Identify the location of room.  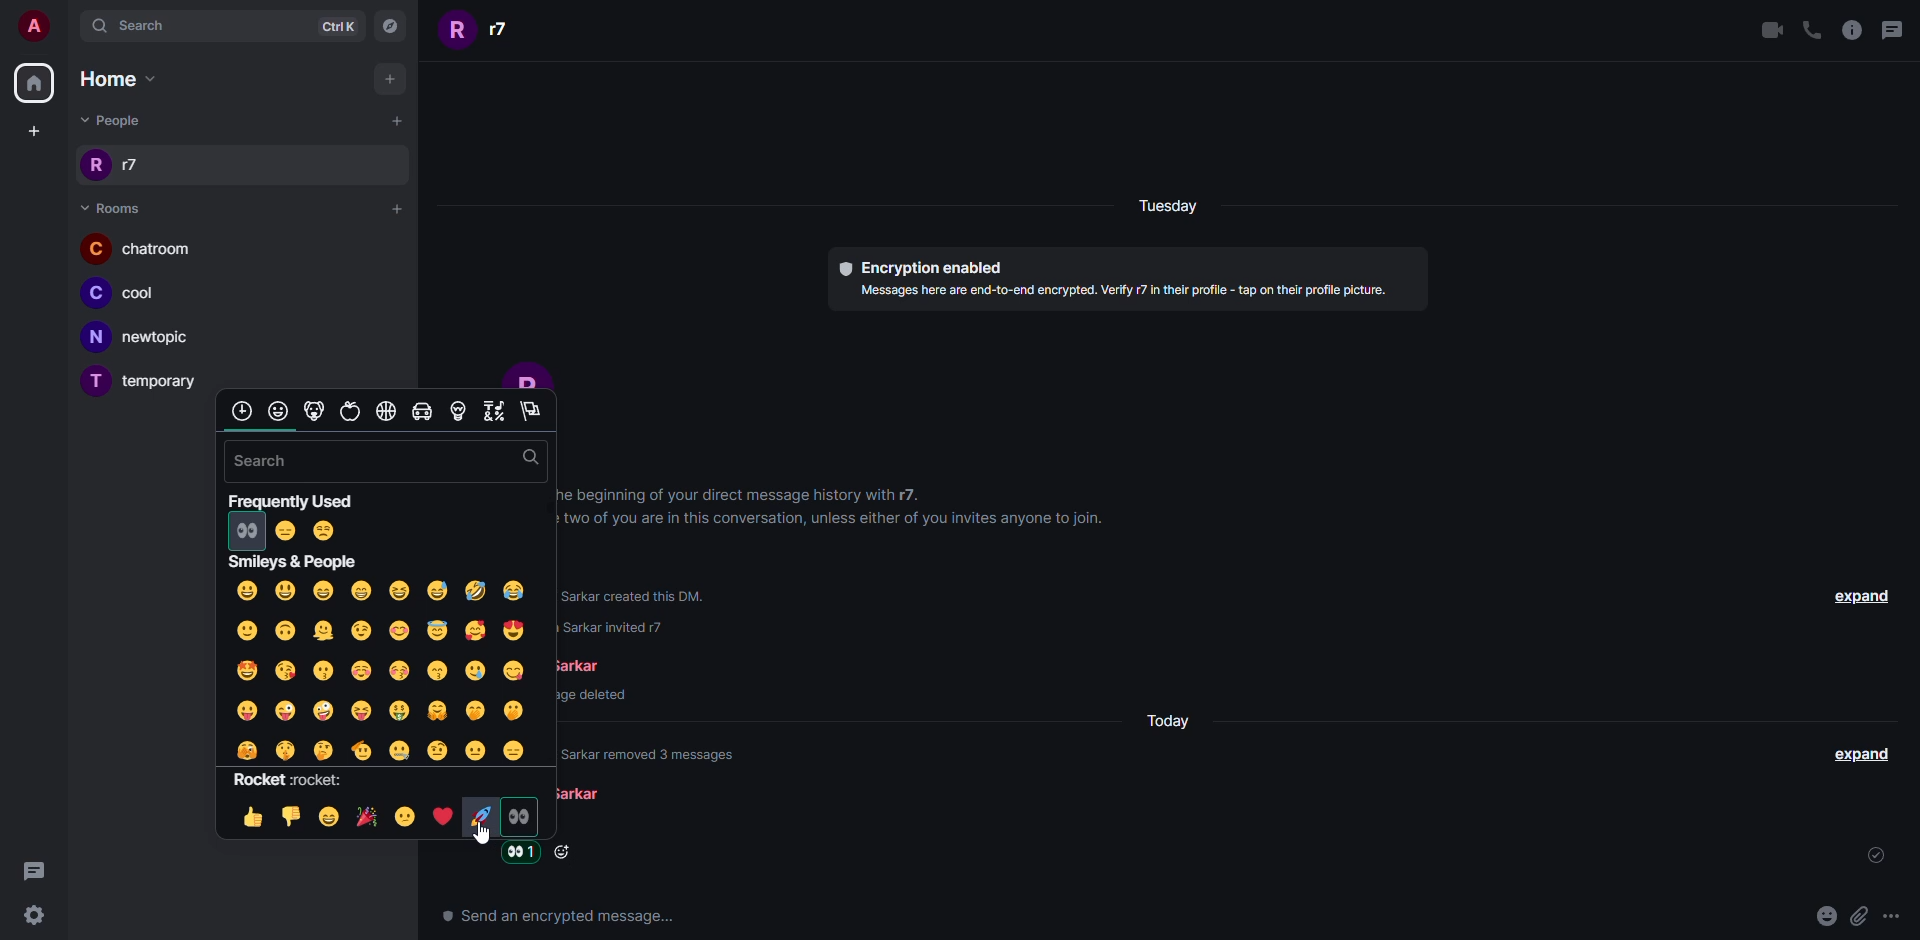
(146, 383).